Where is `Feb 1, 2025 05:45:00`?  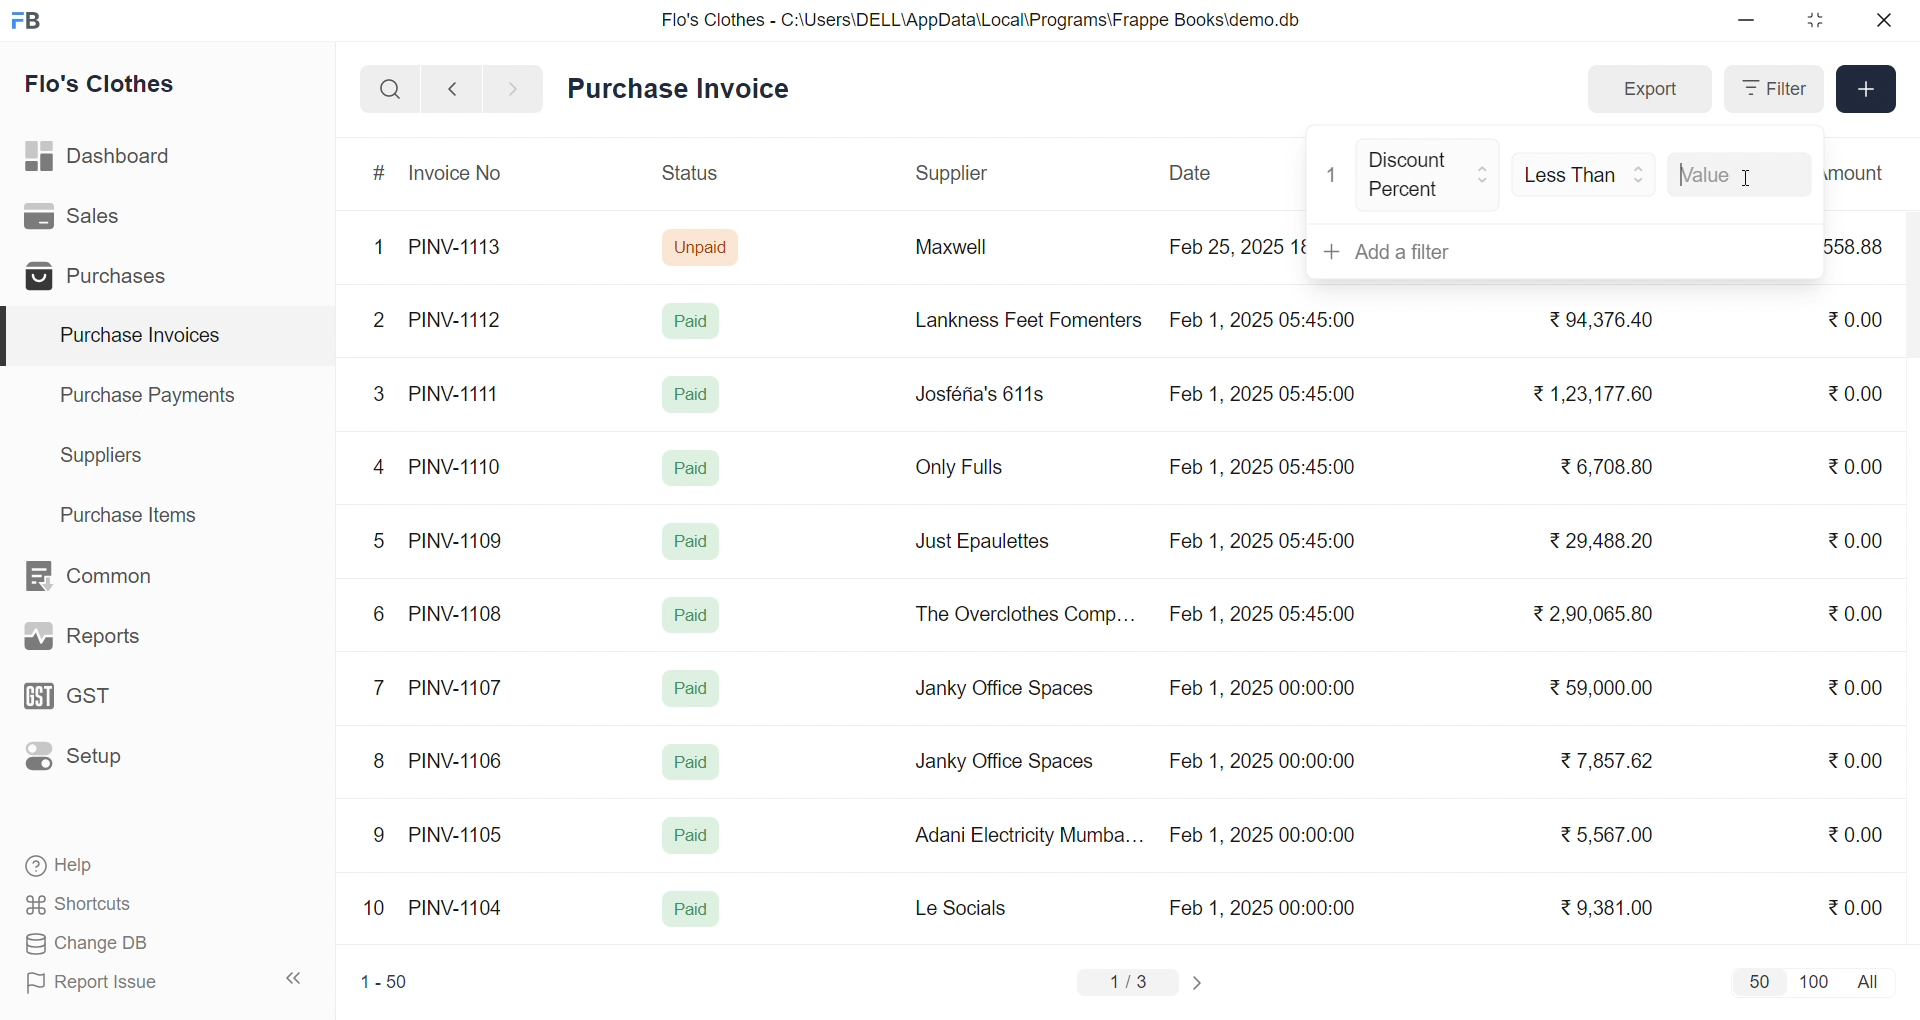
Feb 1, 2025 05:45:00 is located at coordinates (1267, 318).